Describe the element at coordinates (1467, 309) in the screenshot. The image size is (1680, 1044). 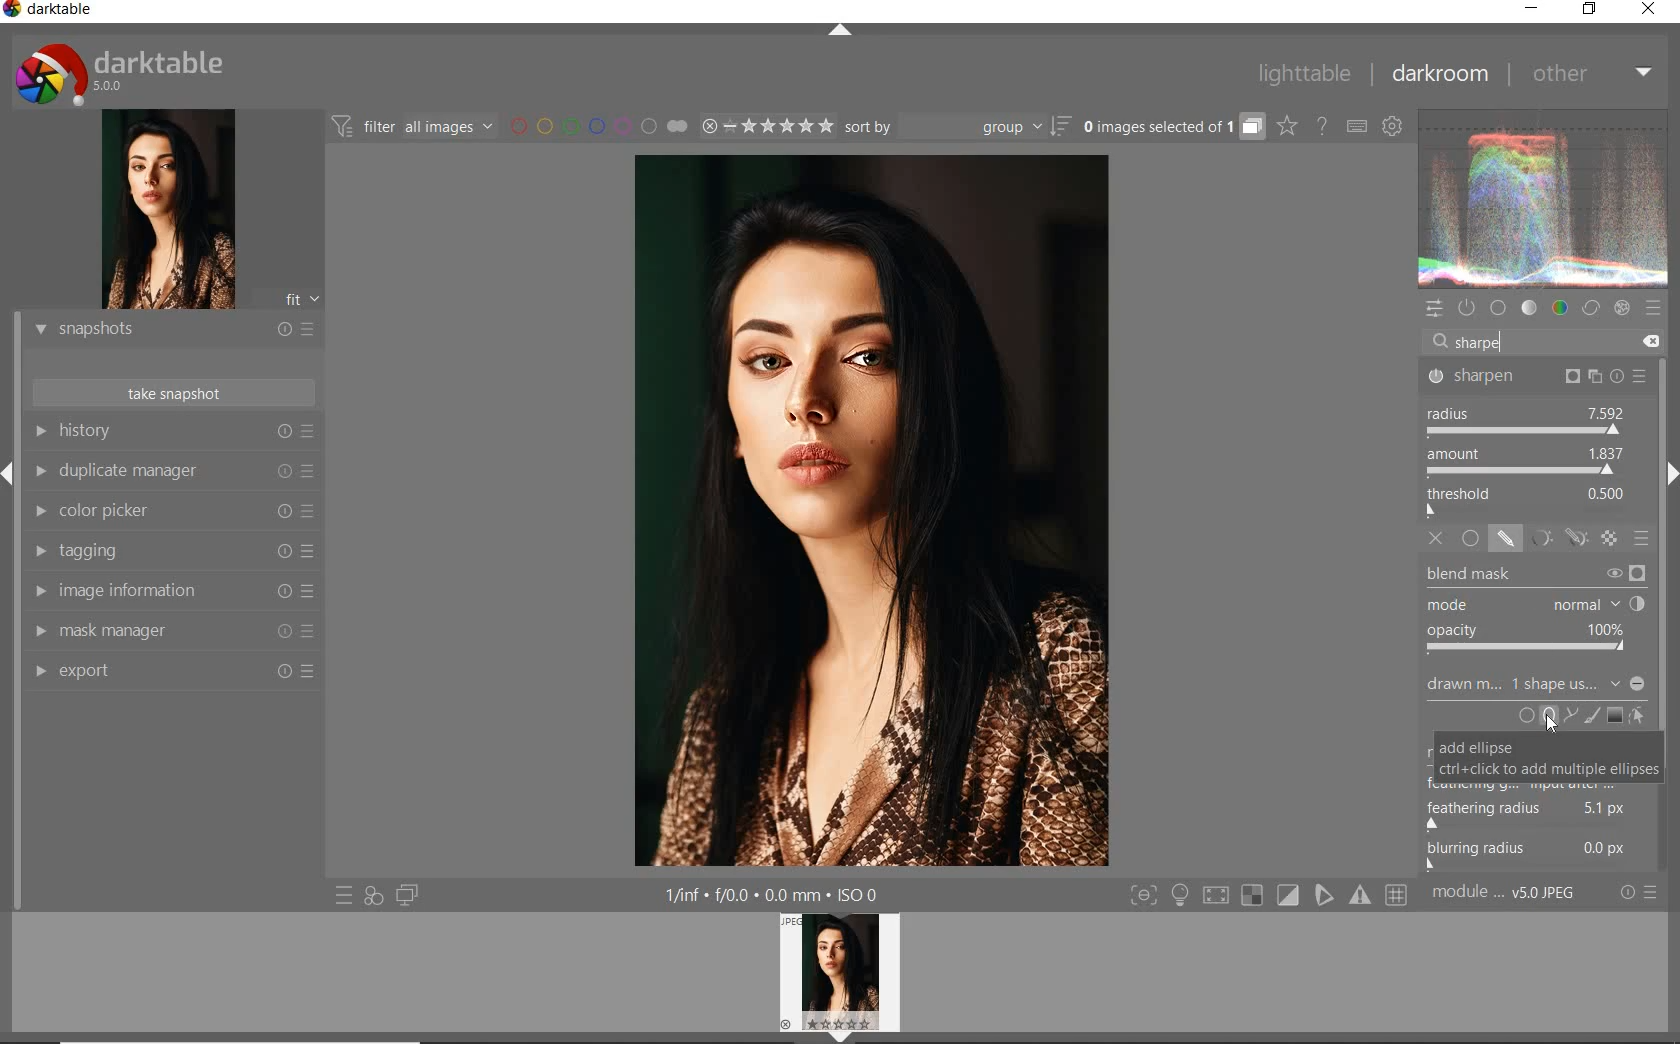
I see `show only active modules` at that location.